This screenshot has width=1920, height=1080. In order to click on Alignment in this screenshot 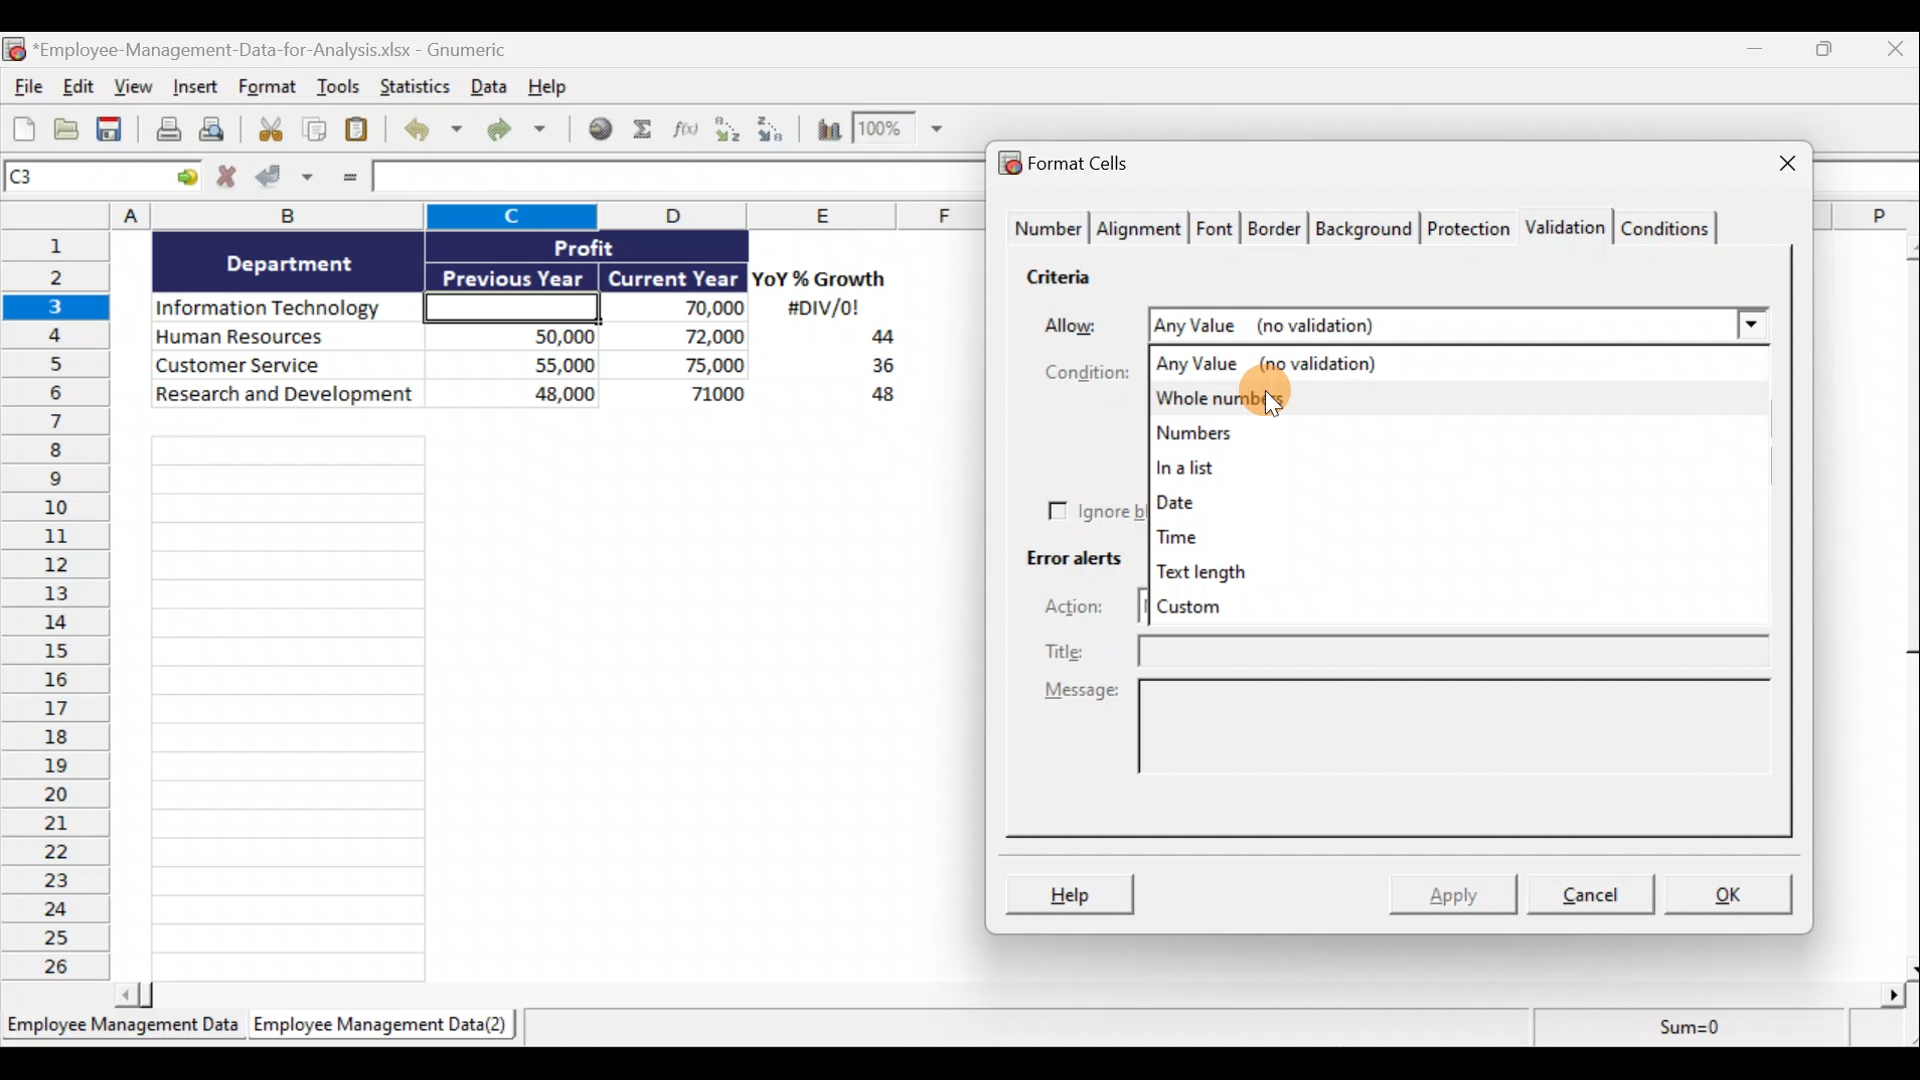, I will do `click(1141, 228)`.